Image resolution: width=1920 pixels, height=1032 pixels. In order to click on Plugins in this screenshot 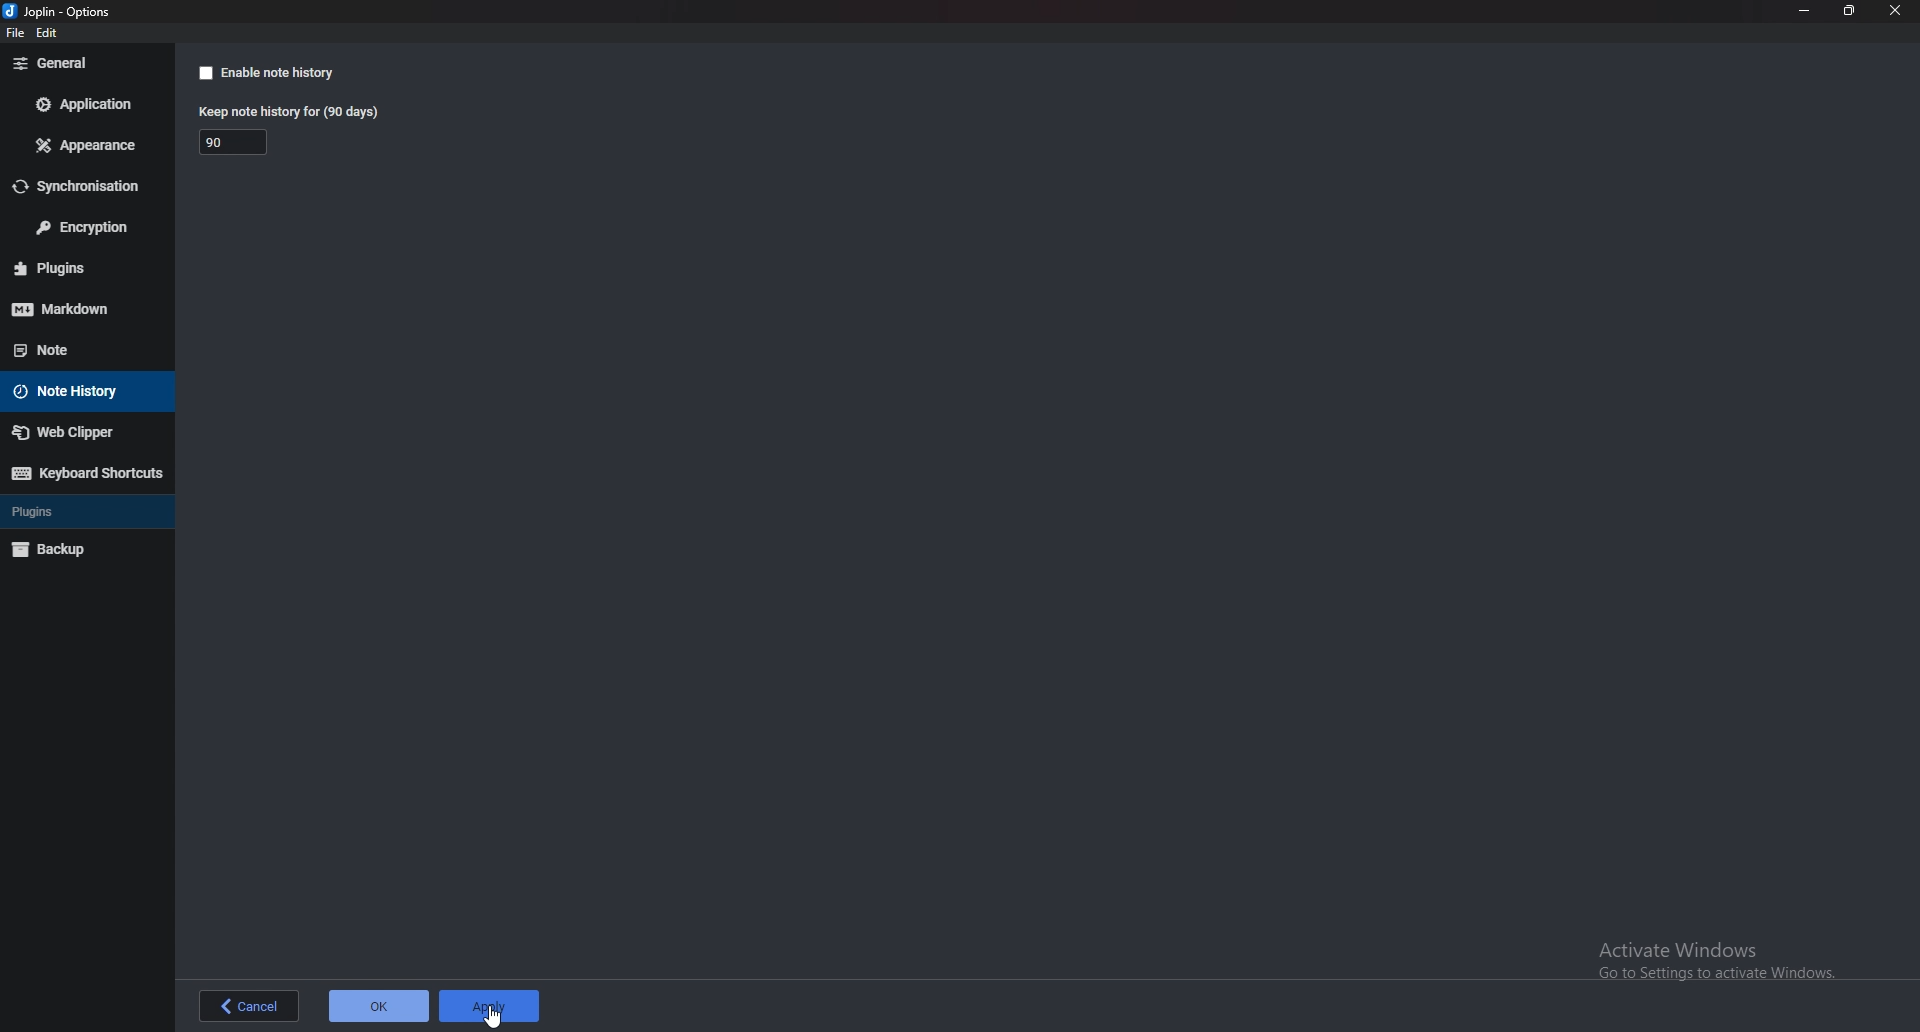, I will do `click(80, 511)`.